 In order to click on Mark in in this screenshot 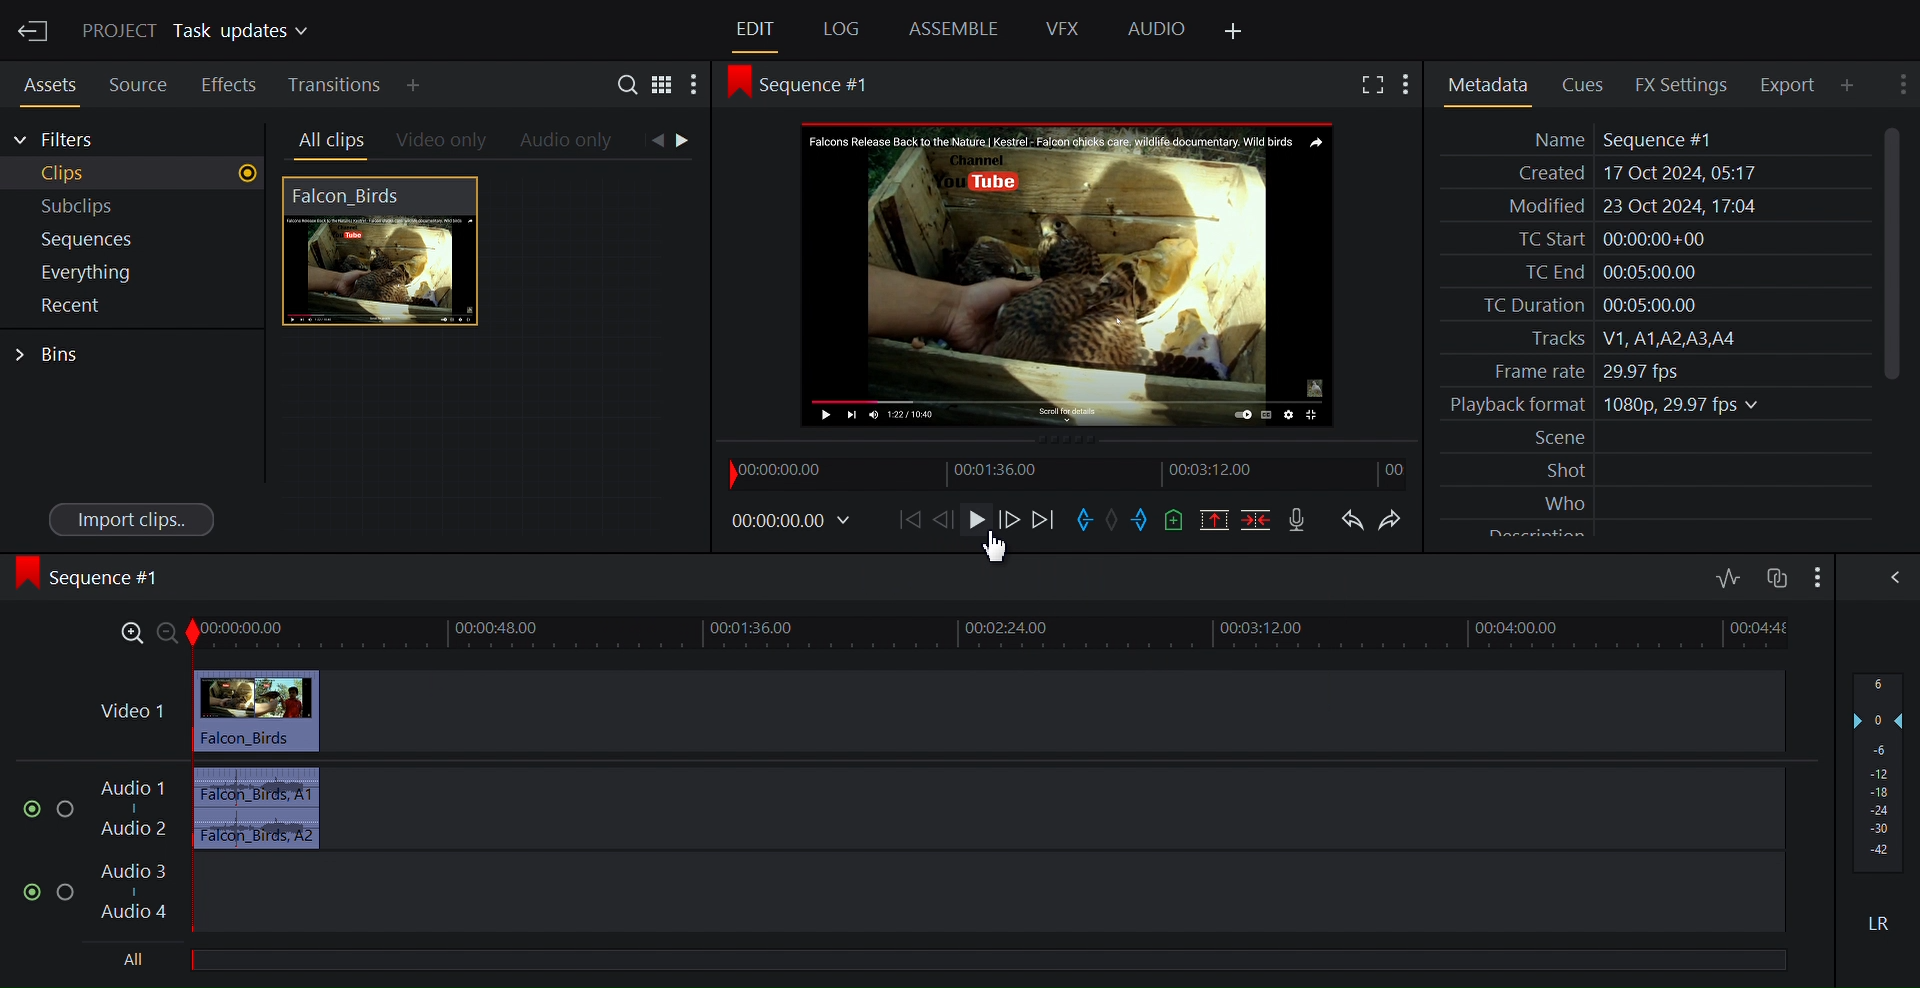, I will do `click(1084, 520)`.